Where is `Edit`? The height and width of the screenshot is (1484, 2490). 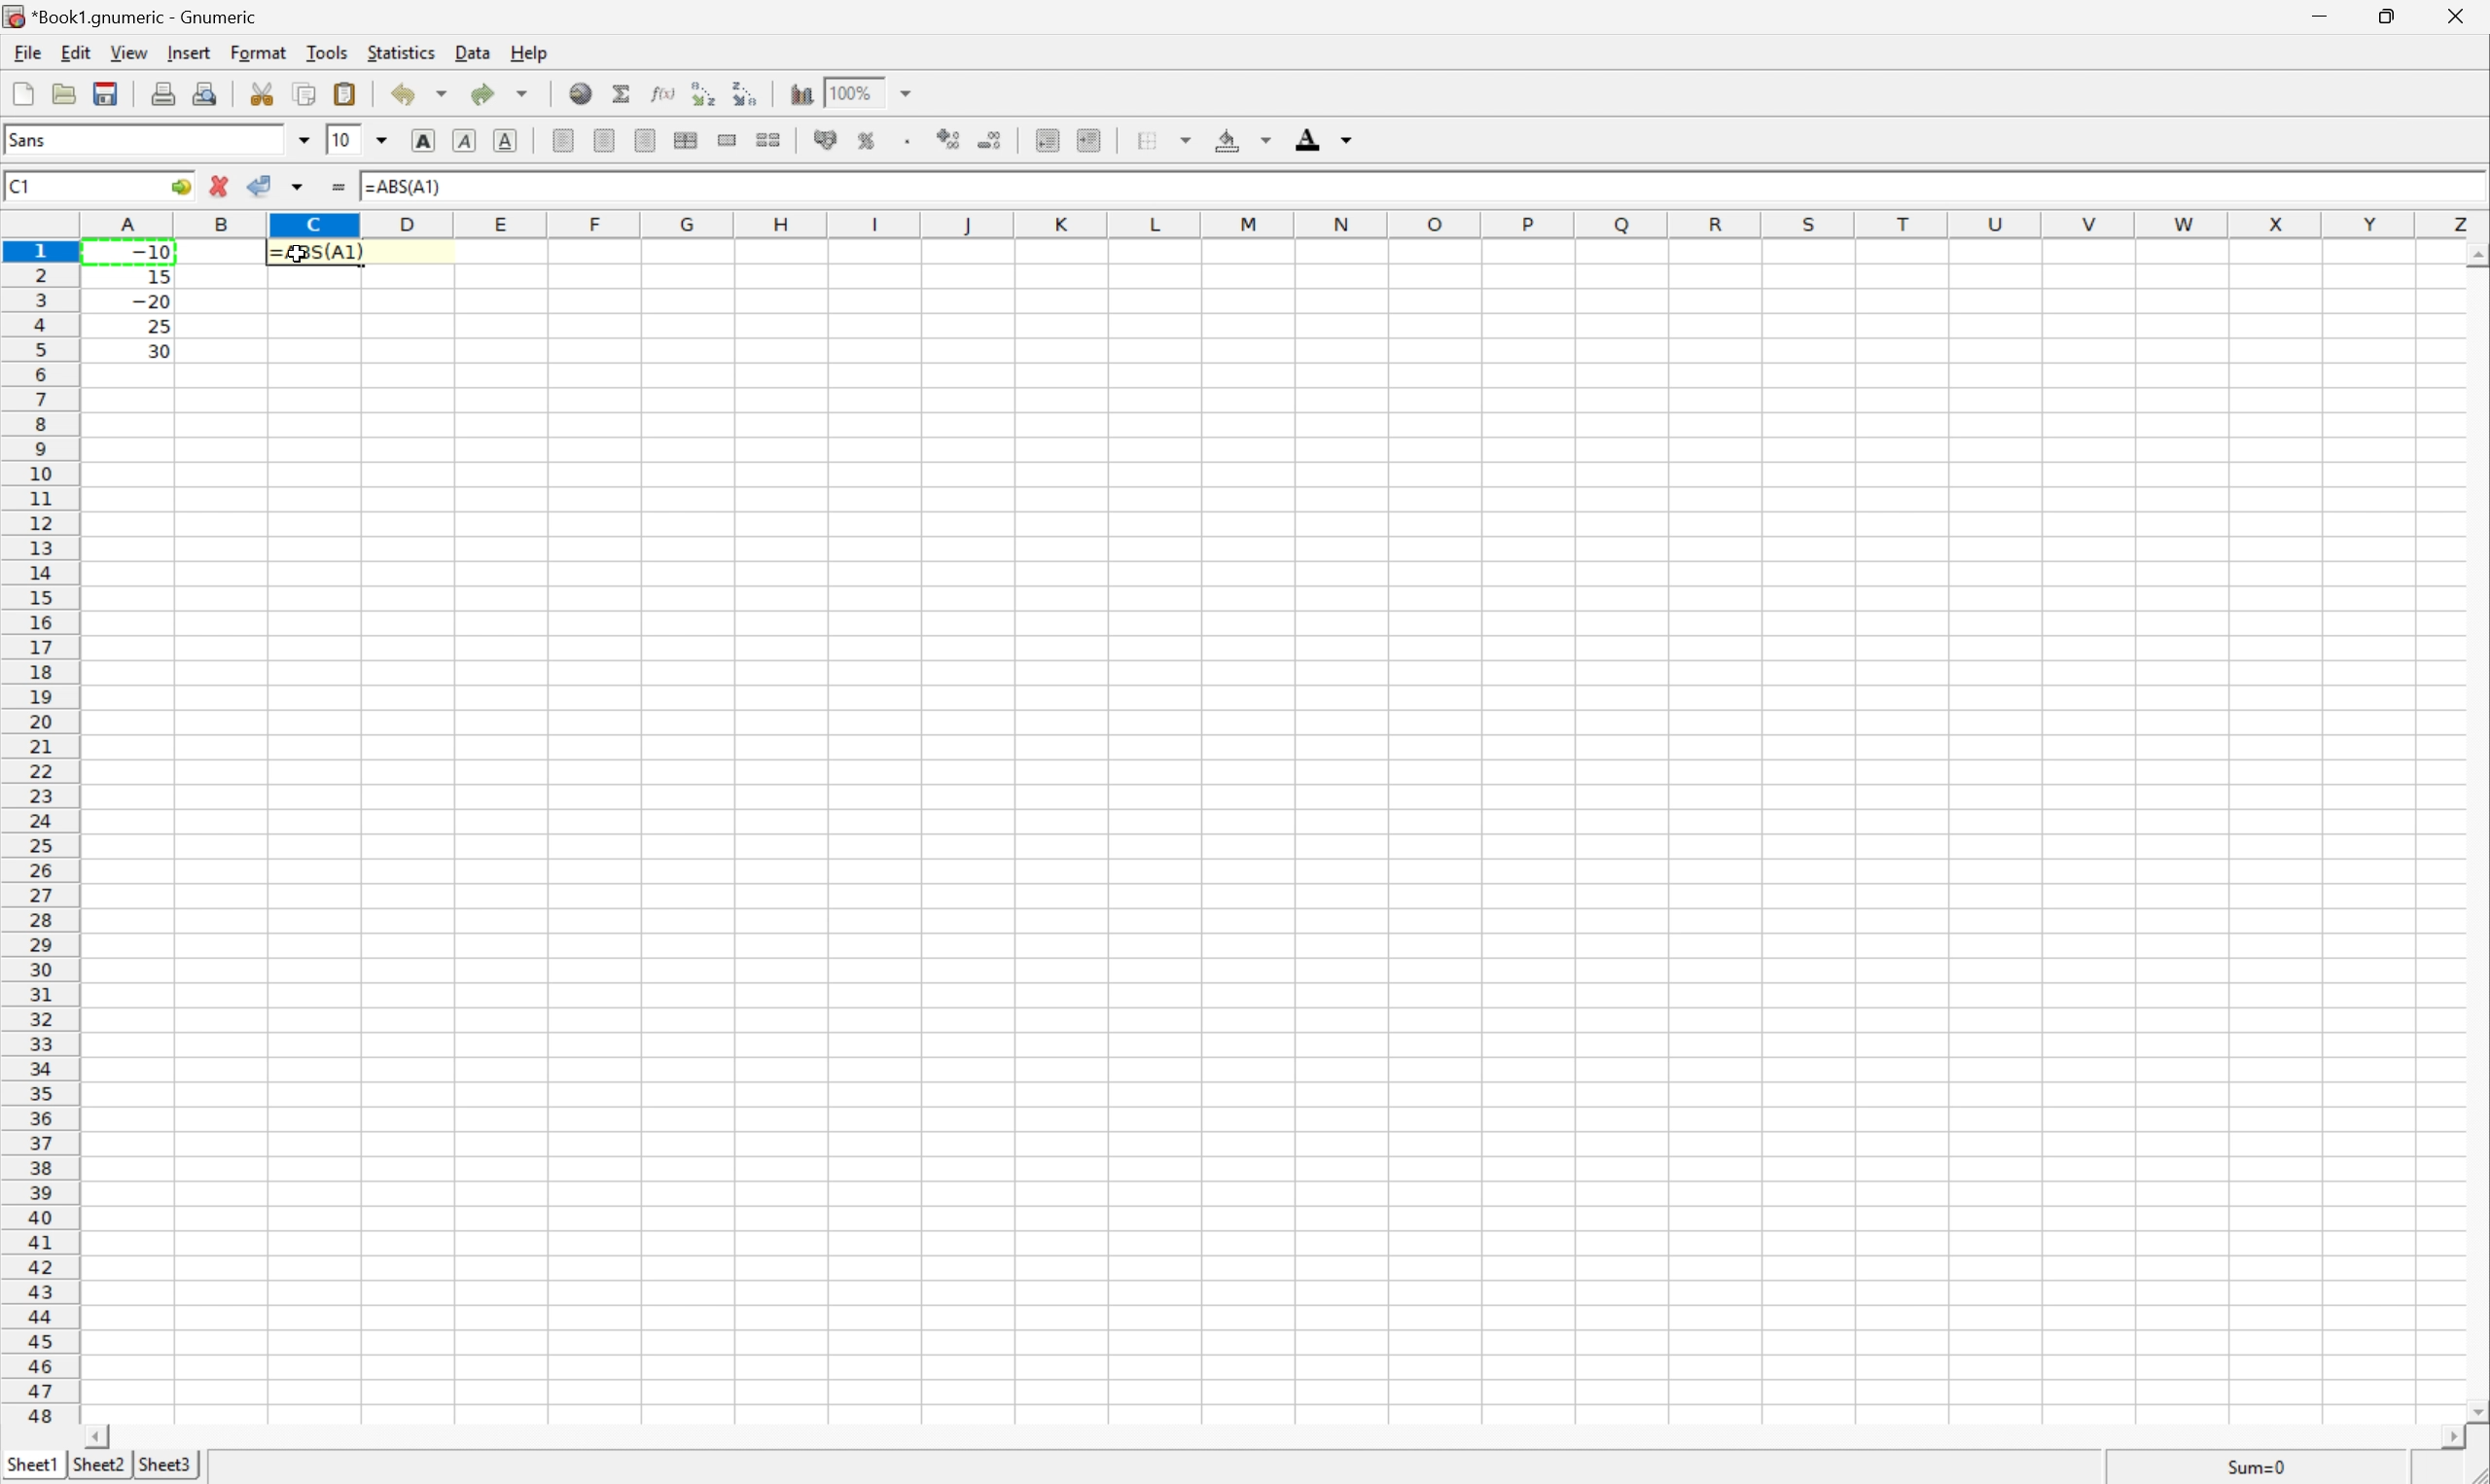 Edit is located at coordinates (78, 50).